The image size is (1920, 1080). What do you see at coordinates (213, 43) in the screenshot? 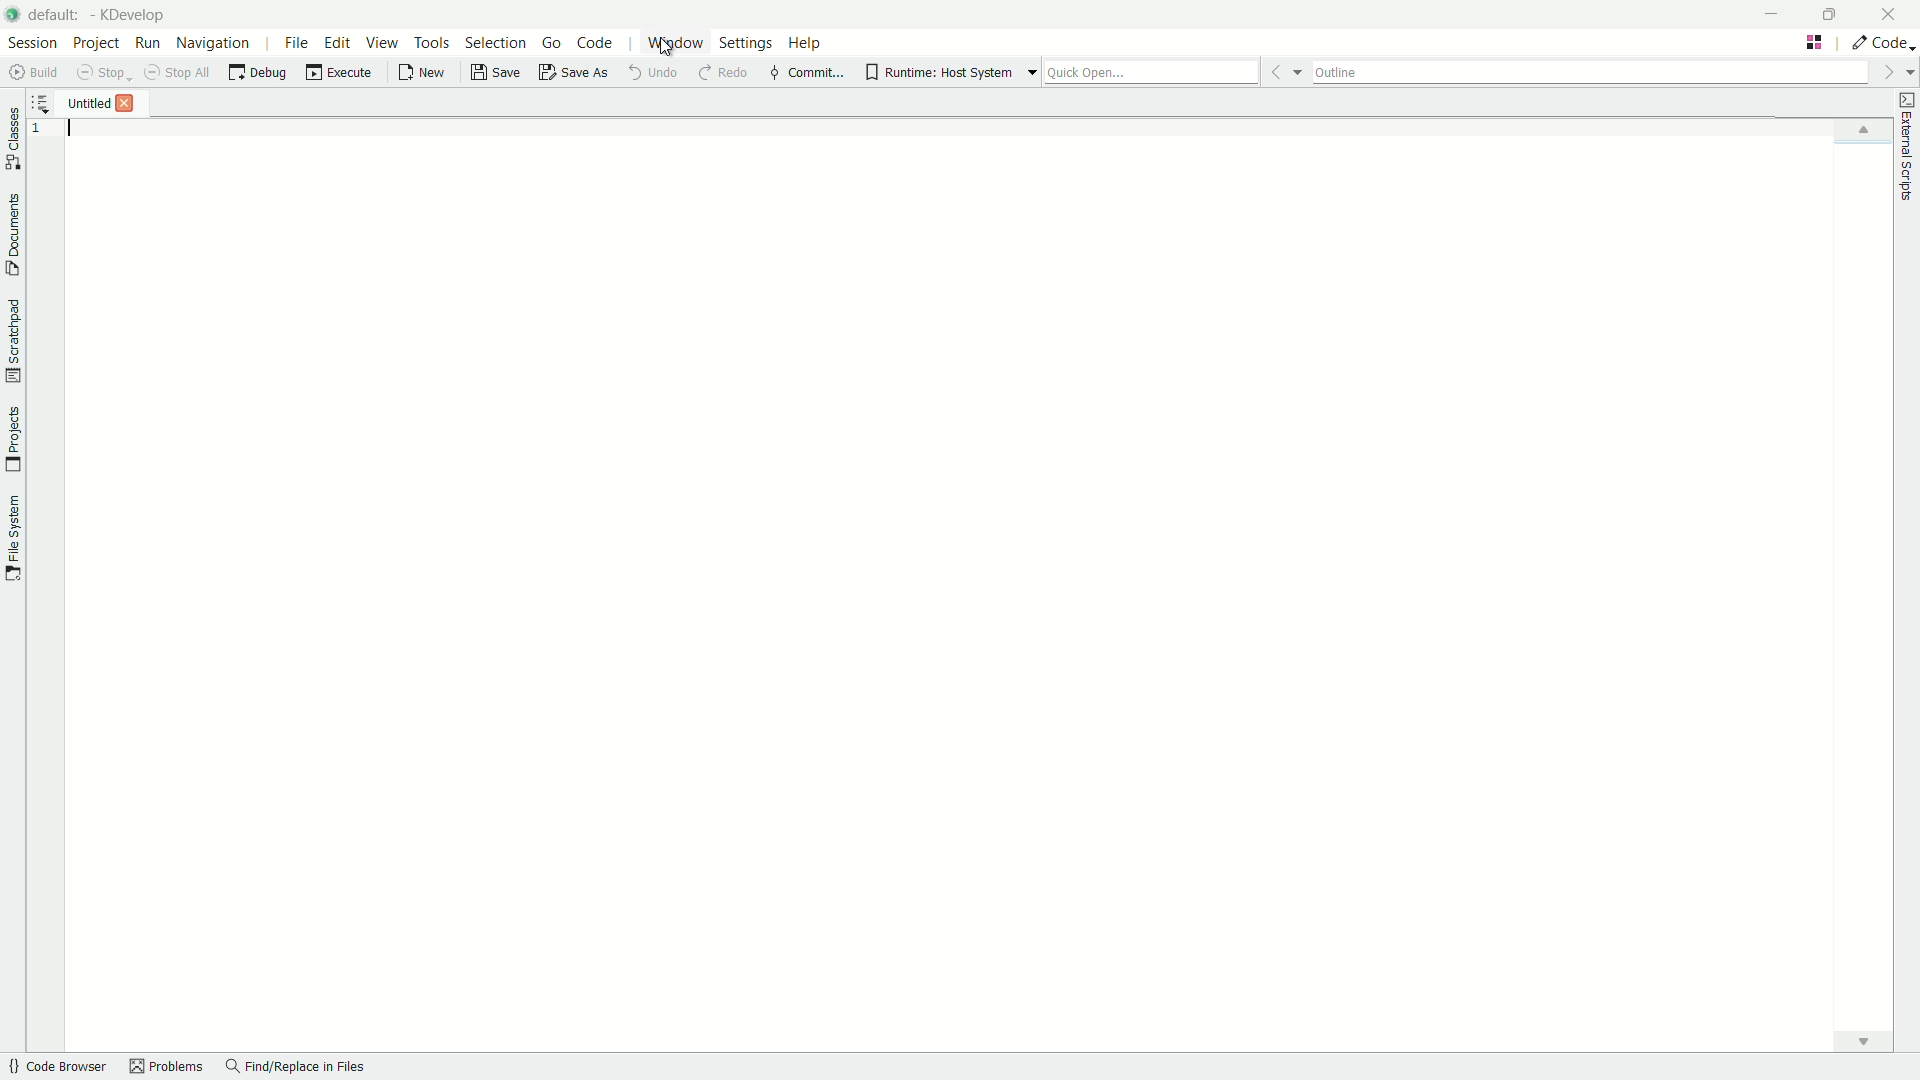
I see `navigation menu` at bounding box center [213, 43].